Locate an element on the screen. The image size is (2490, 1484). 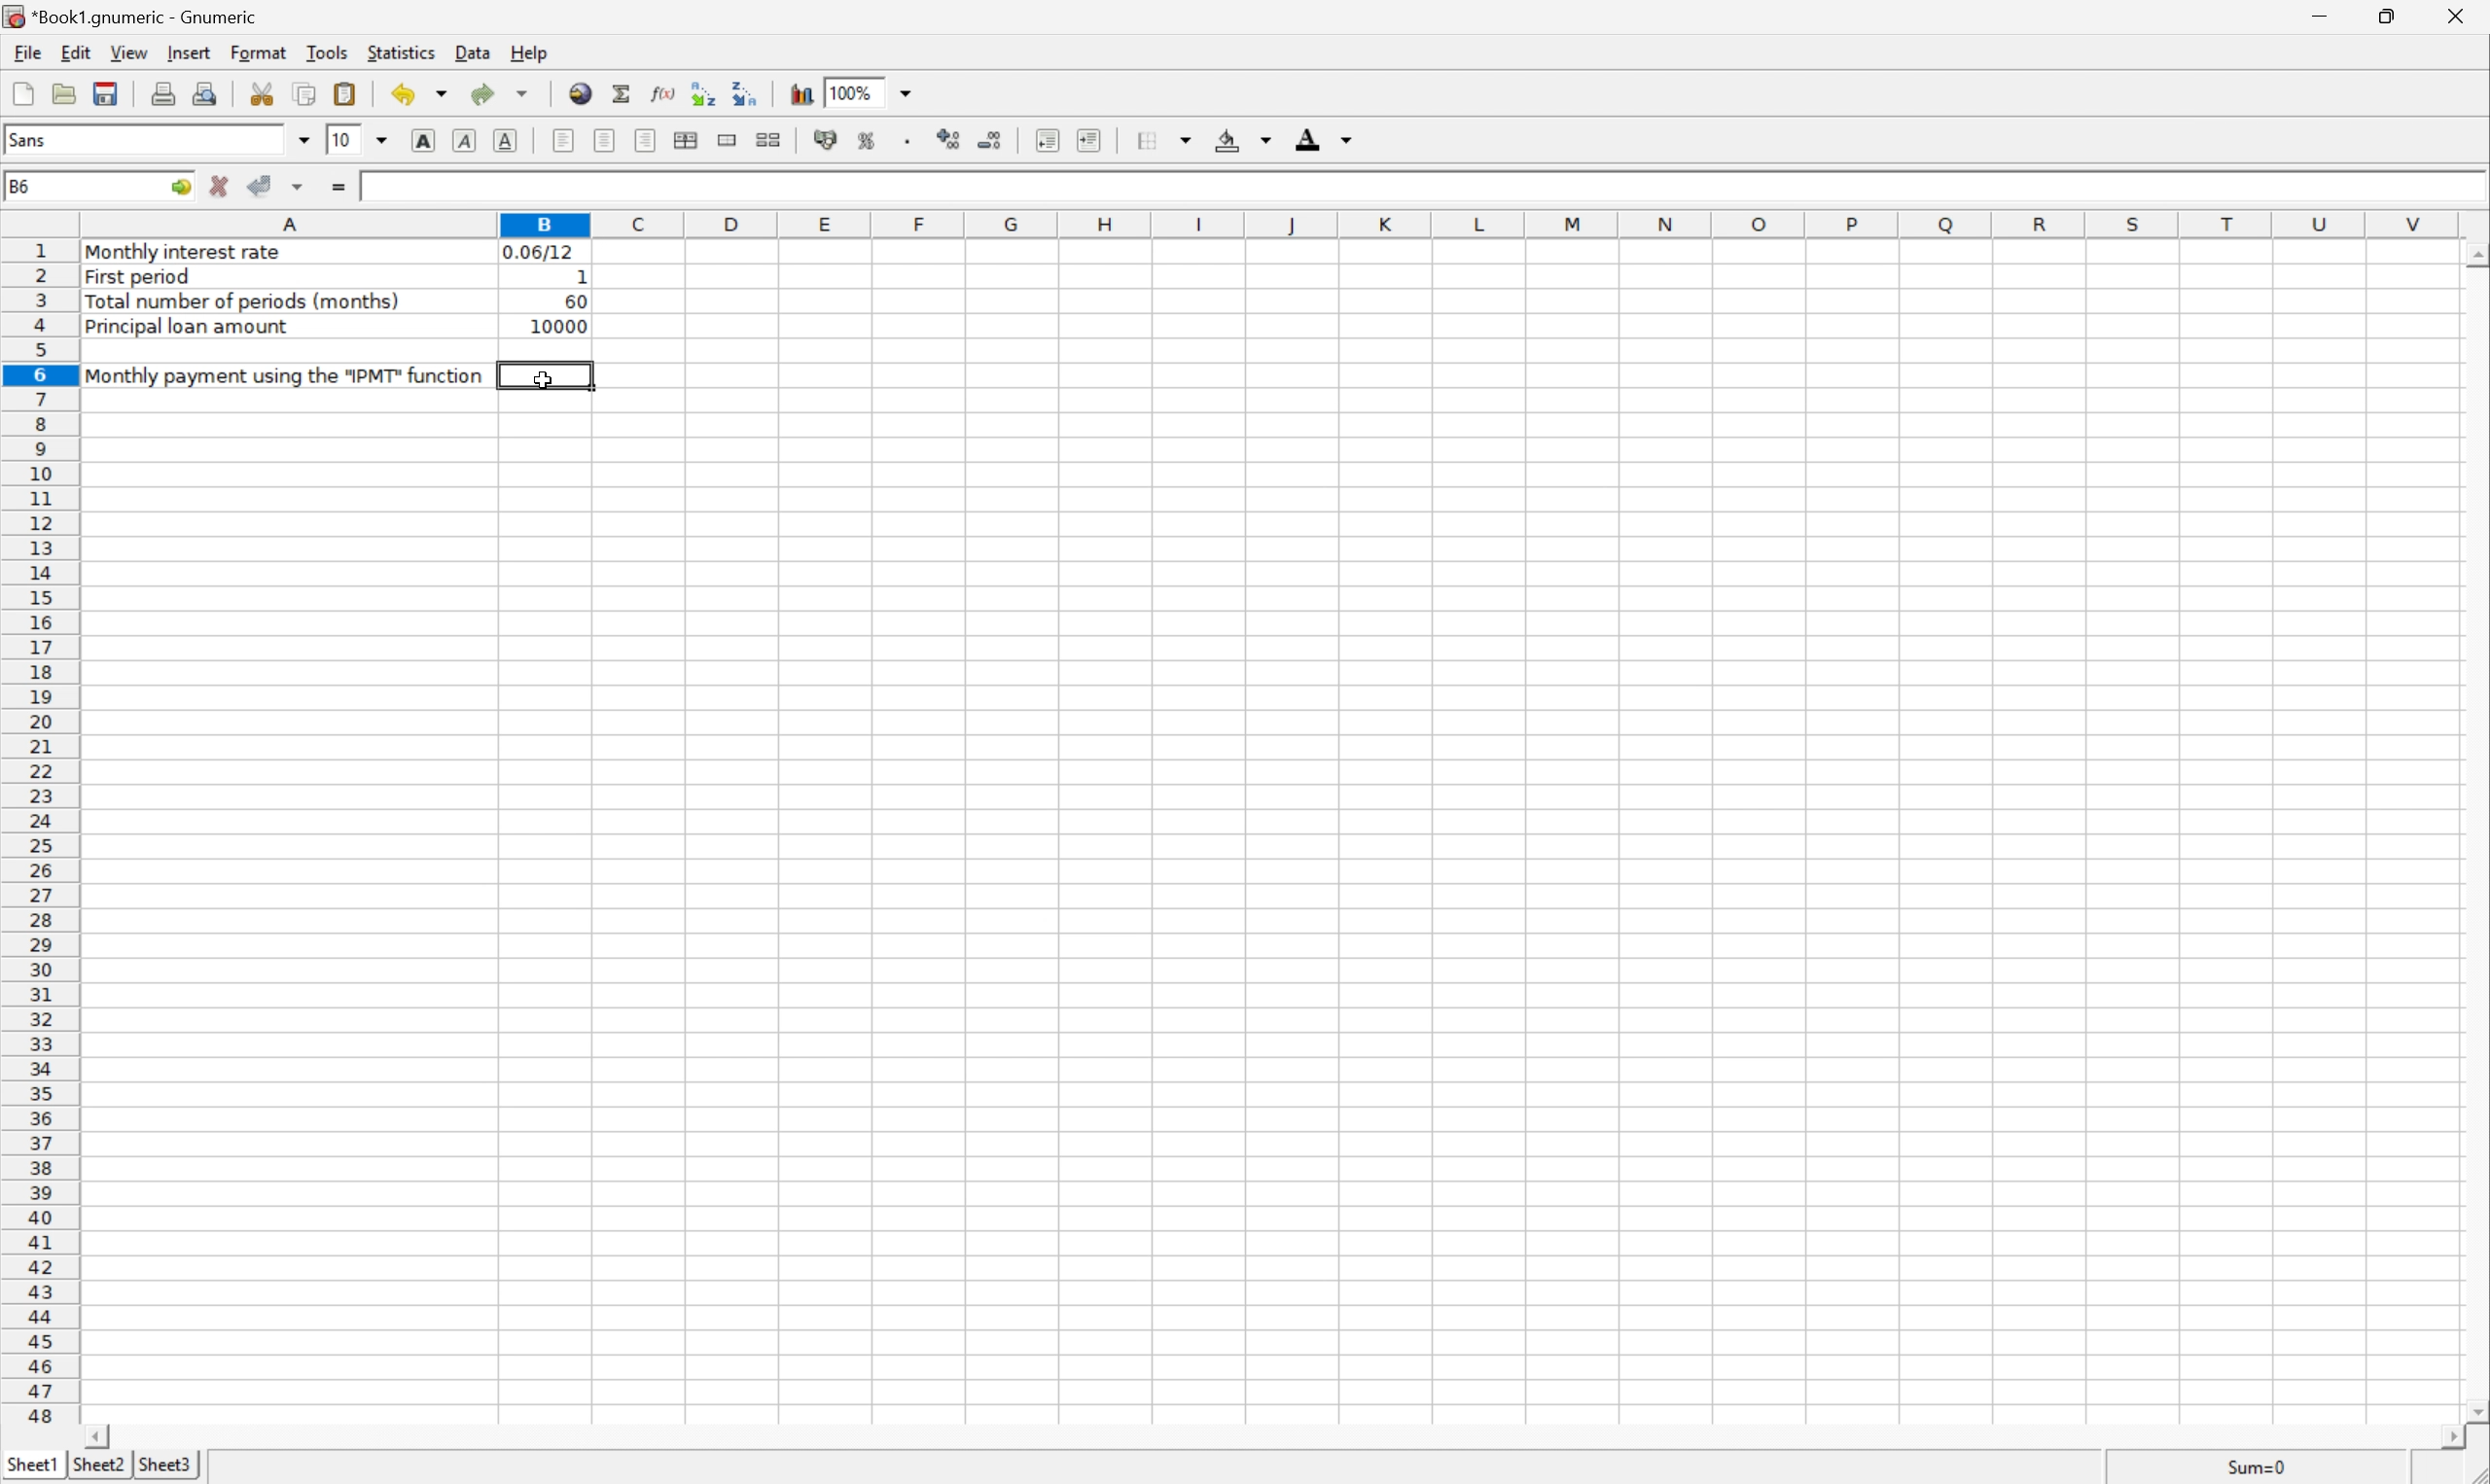
10 is located at coordinates (341, 140).